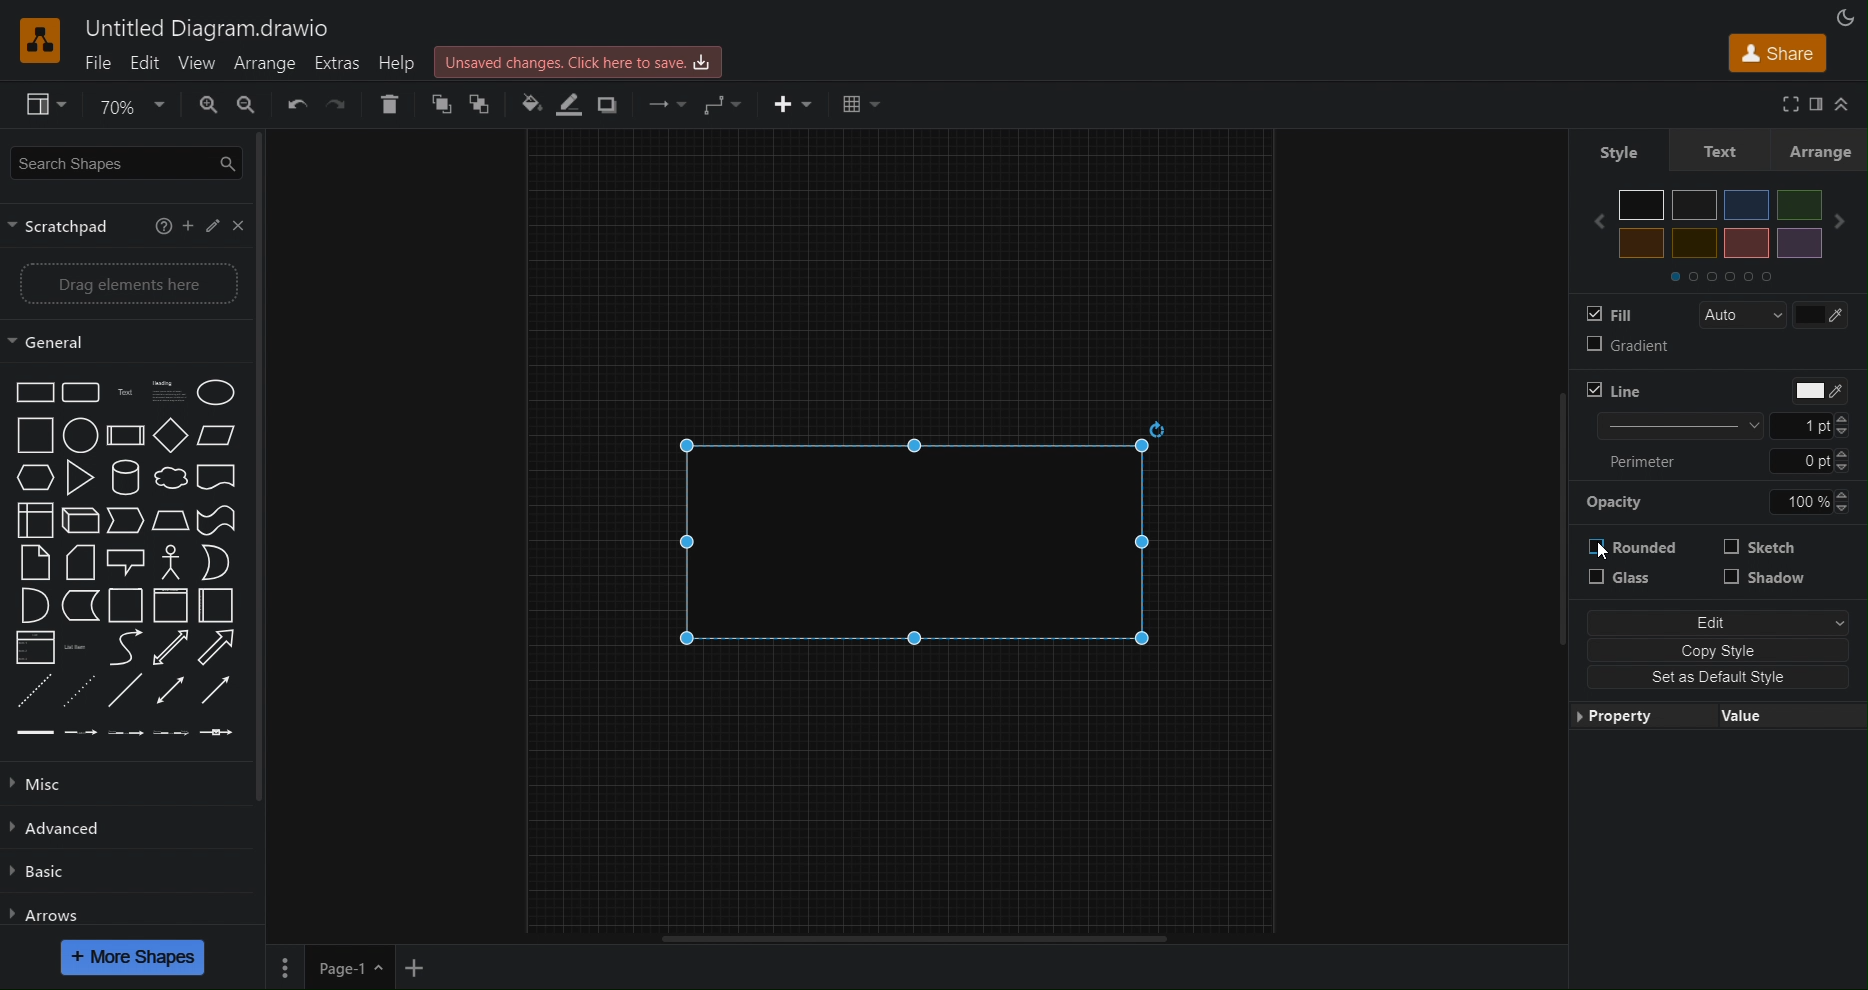  I want to click on Line, so click(1613, 391).